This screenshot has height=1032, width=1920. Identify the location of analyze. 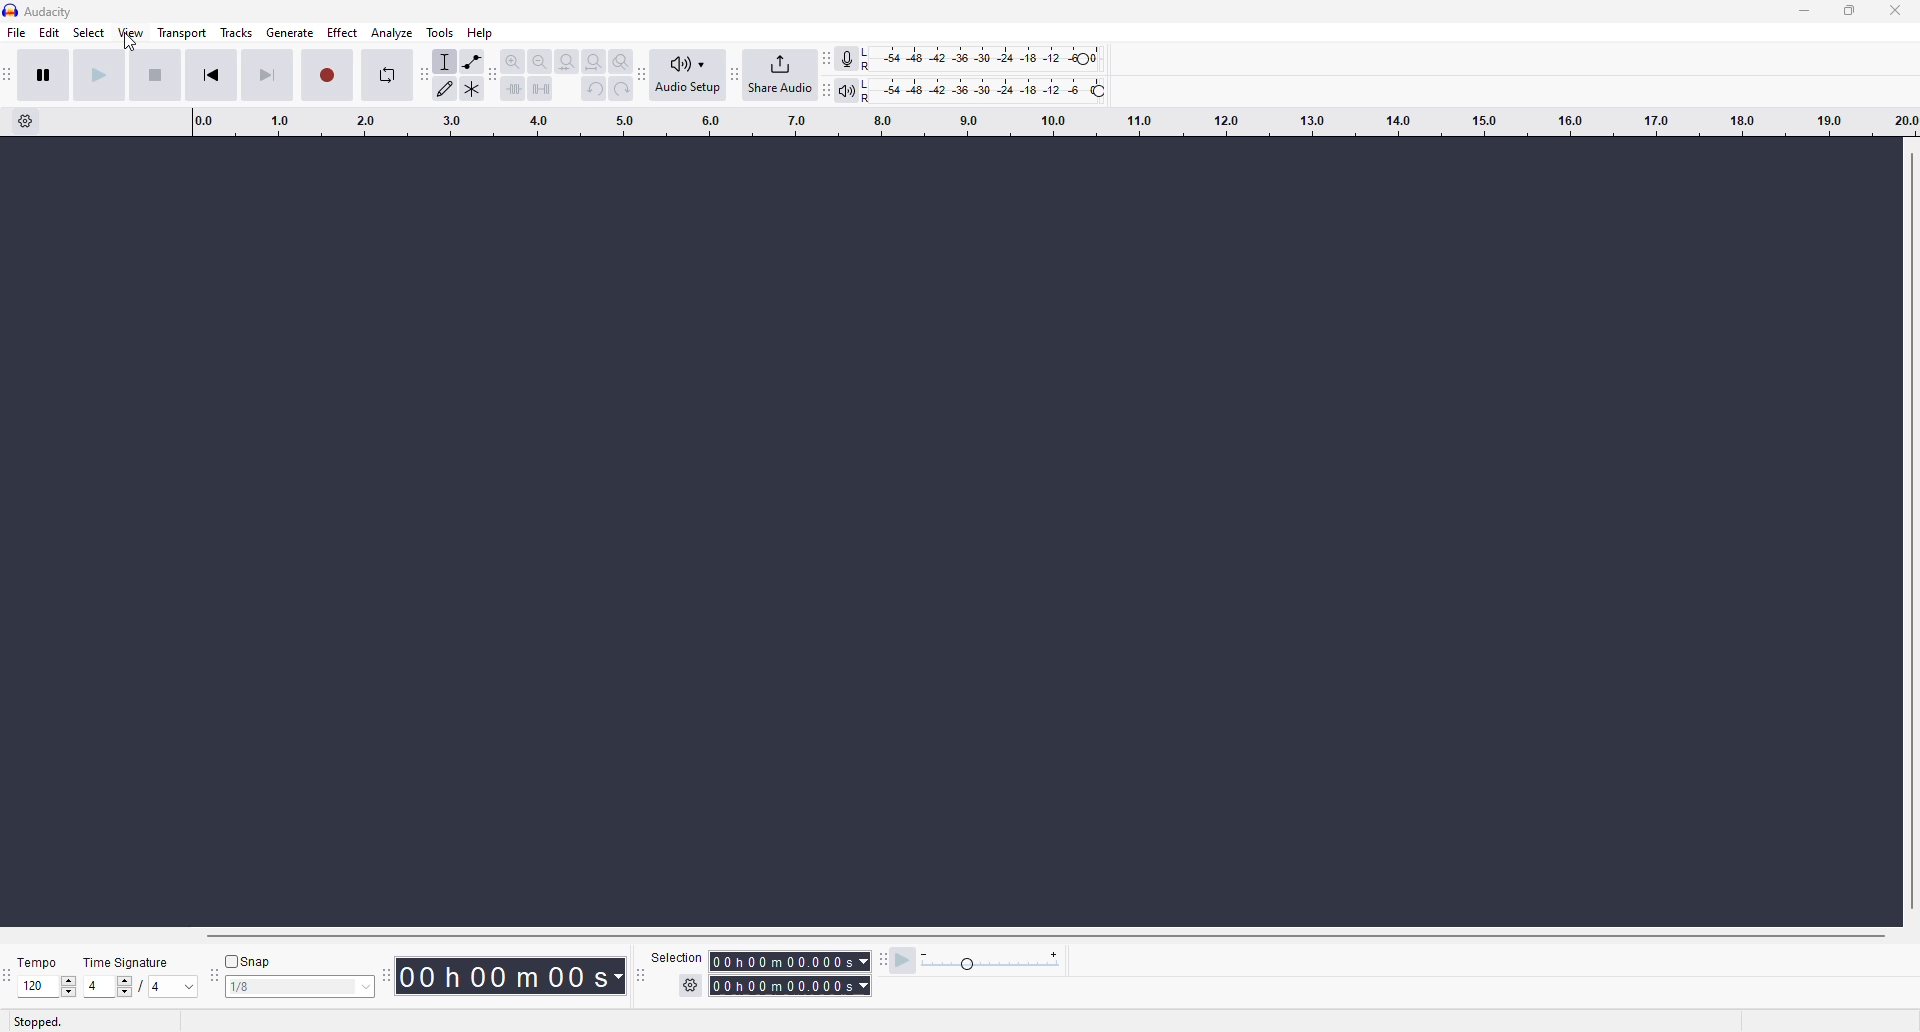
(392, 33).